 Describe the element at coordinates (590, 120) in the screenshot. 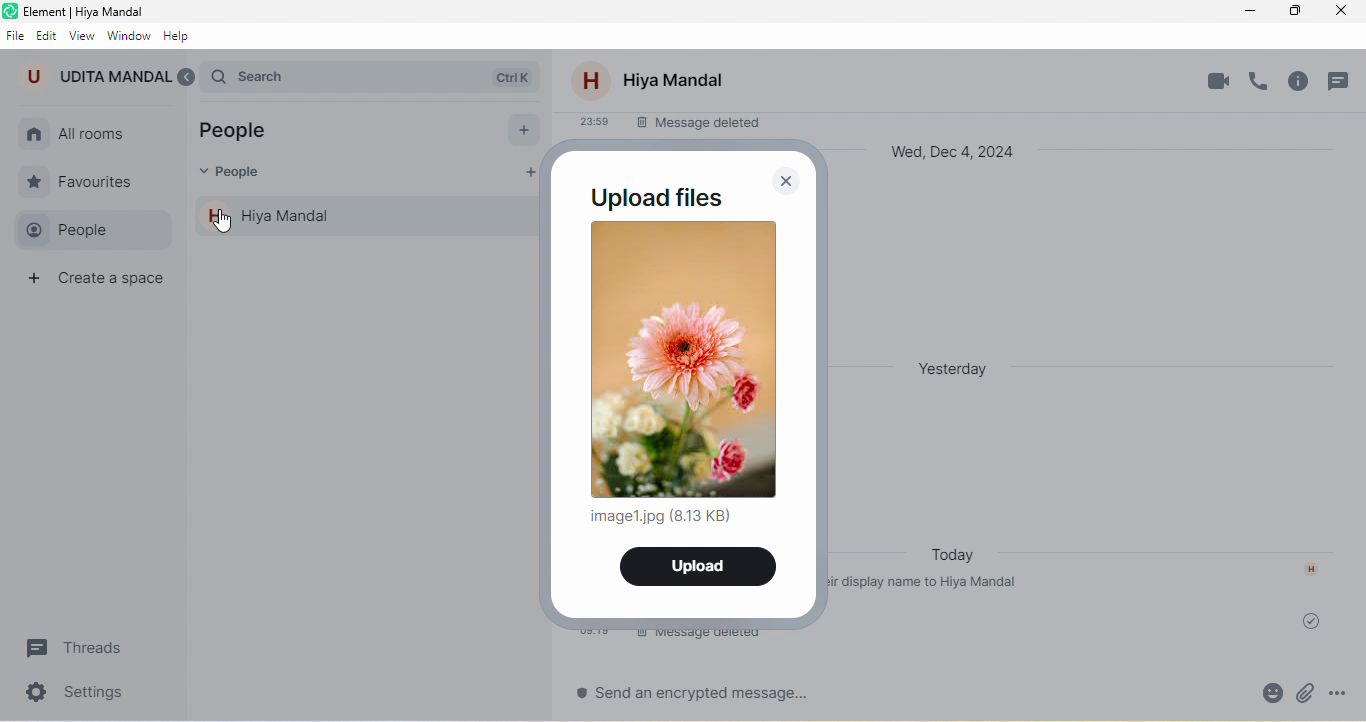

I see `Time` at that location.